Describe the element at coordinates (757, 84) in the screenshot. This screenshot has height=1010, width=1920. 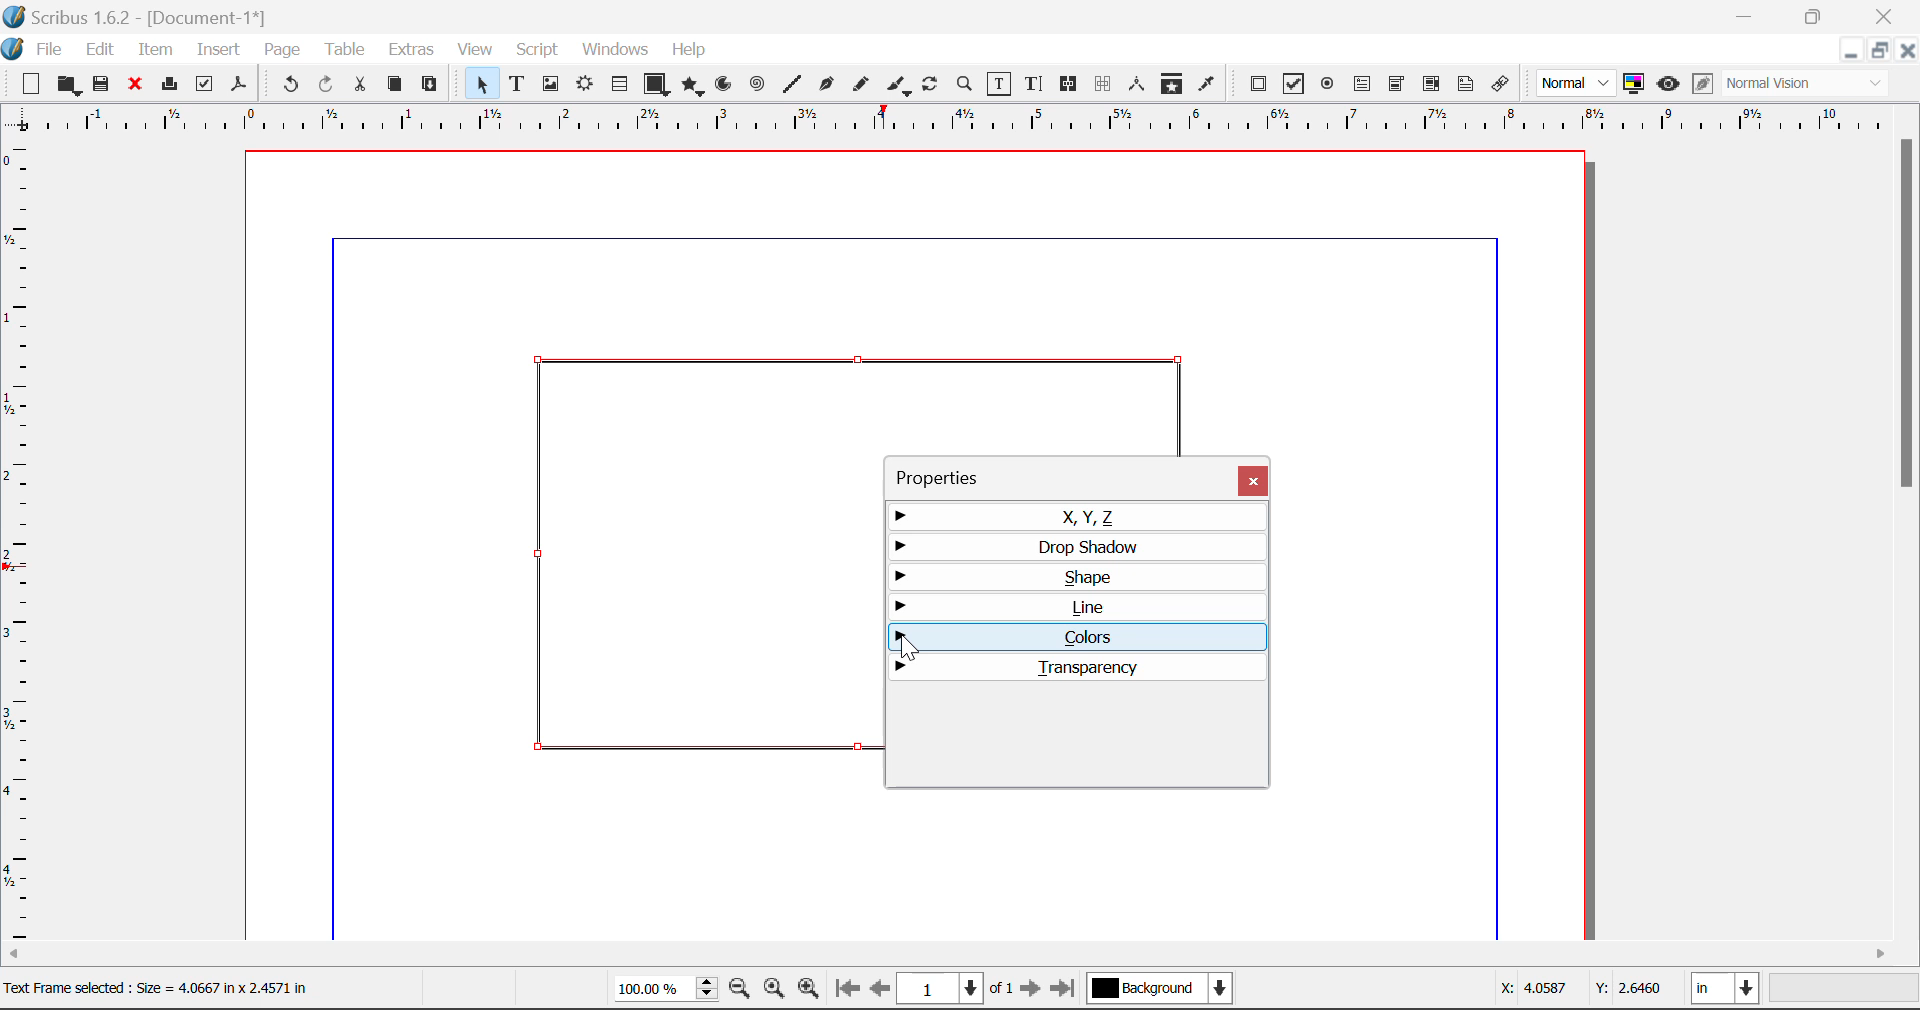
I see `Spiral` at that location.